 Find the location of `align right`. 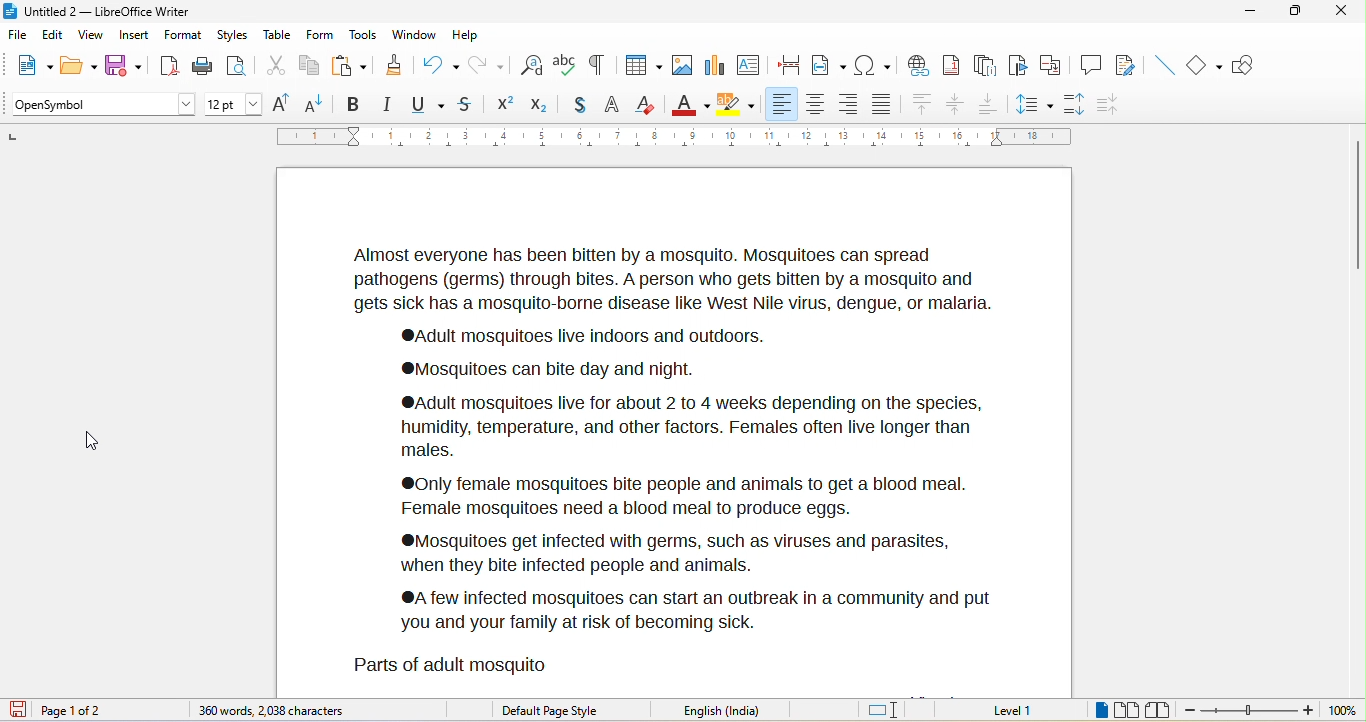

align right is located at coordinates (848, 104).